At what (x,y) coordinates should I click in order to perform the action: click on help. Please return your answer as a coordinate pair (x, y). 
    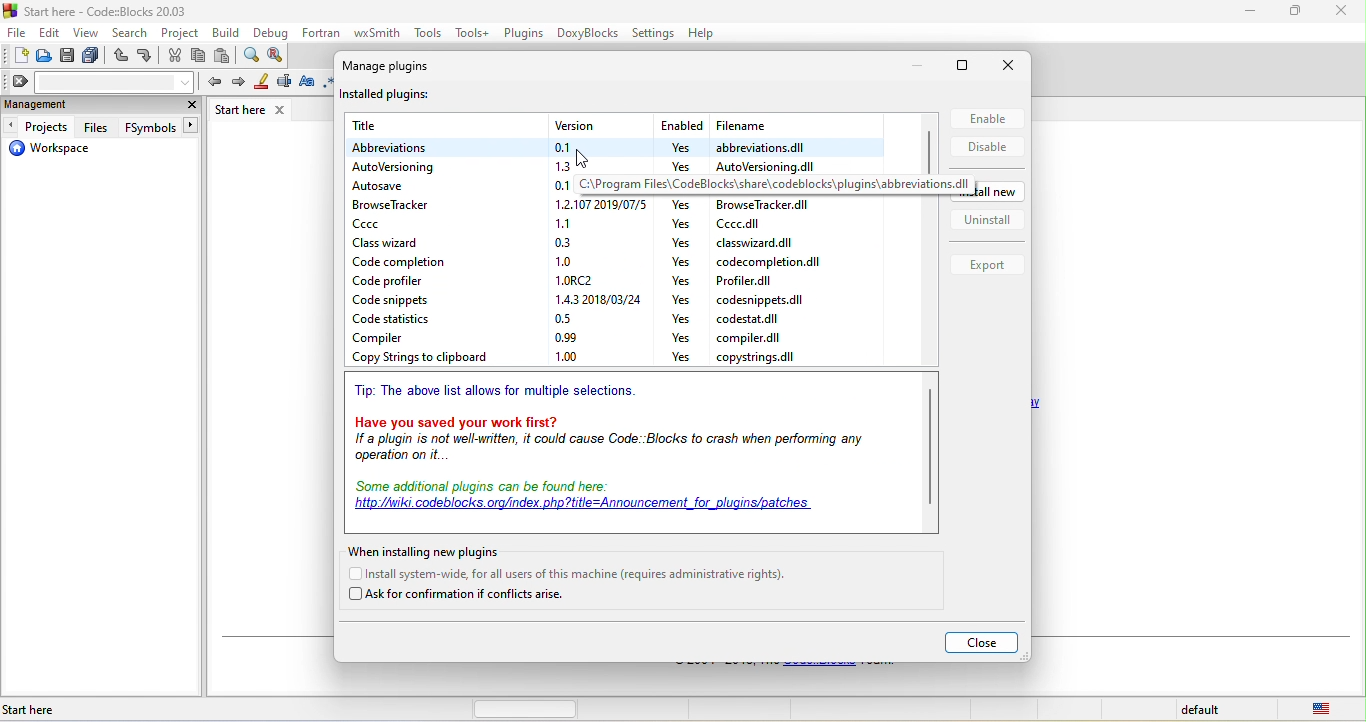
    Looking at the image, I should click on (700, 32).